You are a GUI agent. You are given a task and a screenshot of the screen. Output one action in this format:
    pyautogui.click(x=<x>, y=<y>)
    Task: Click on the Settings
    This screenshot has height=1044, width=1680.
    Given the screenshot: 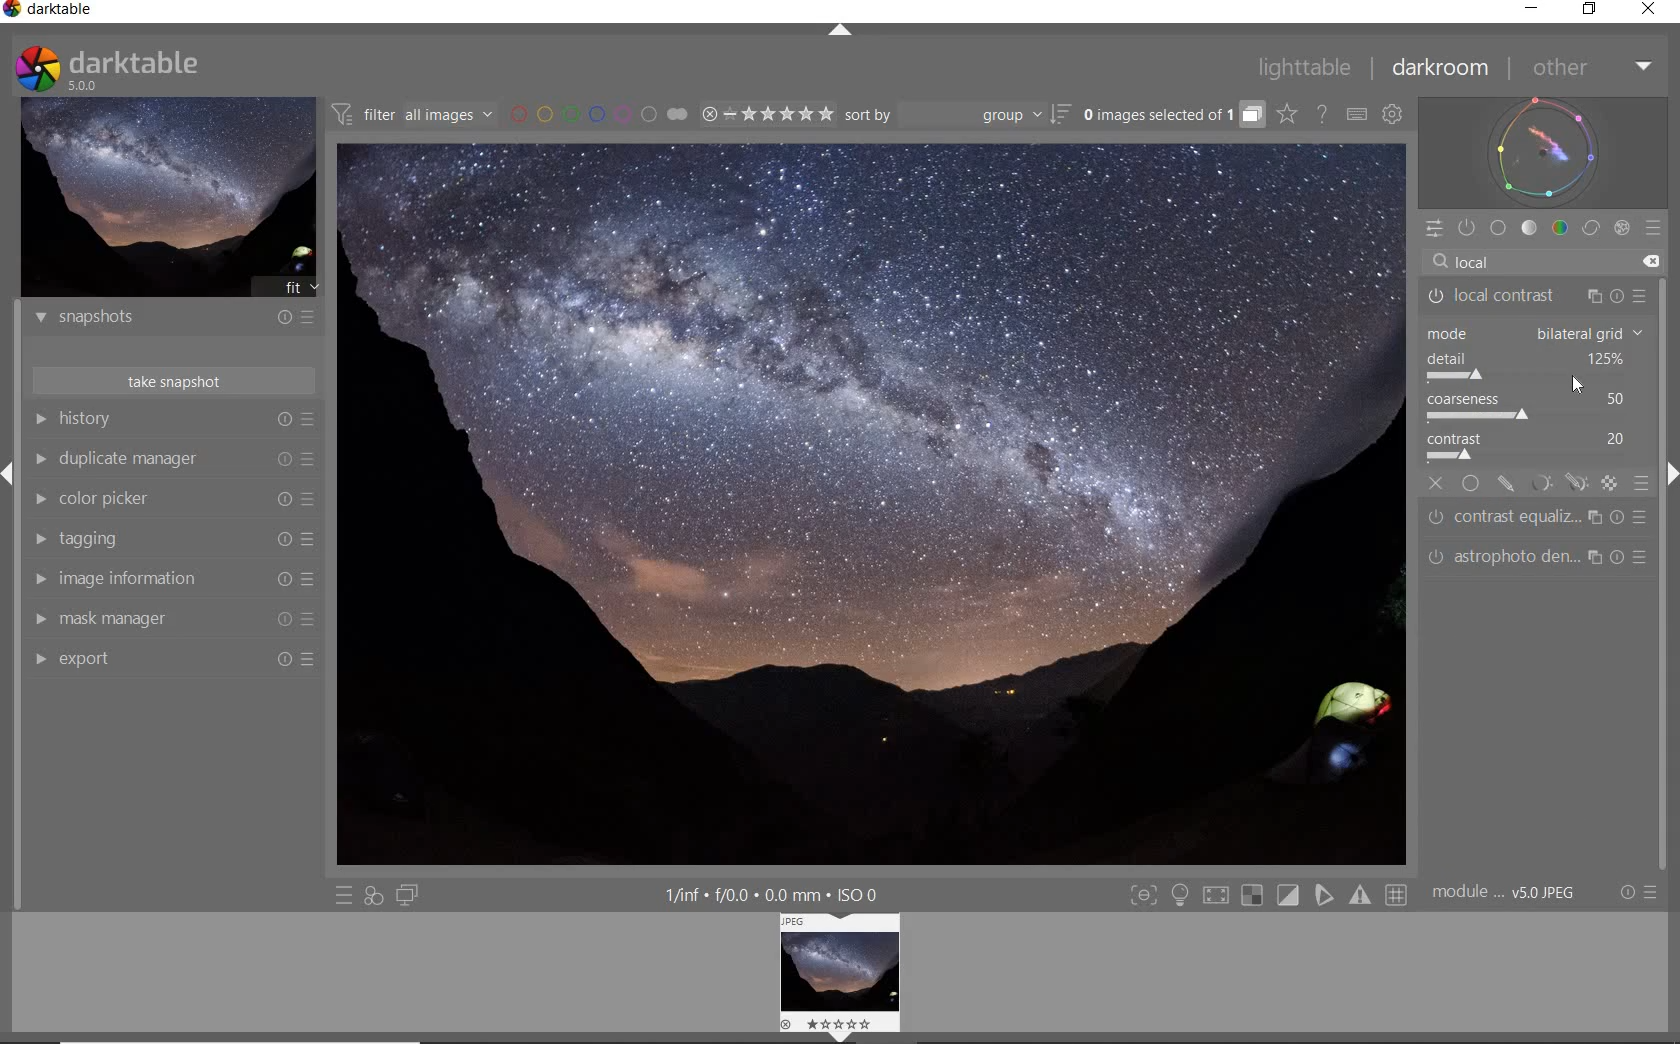 What is the action you would take?
    pyautogui.click(x=1626, y=893)
    